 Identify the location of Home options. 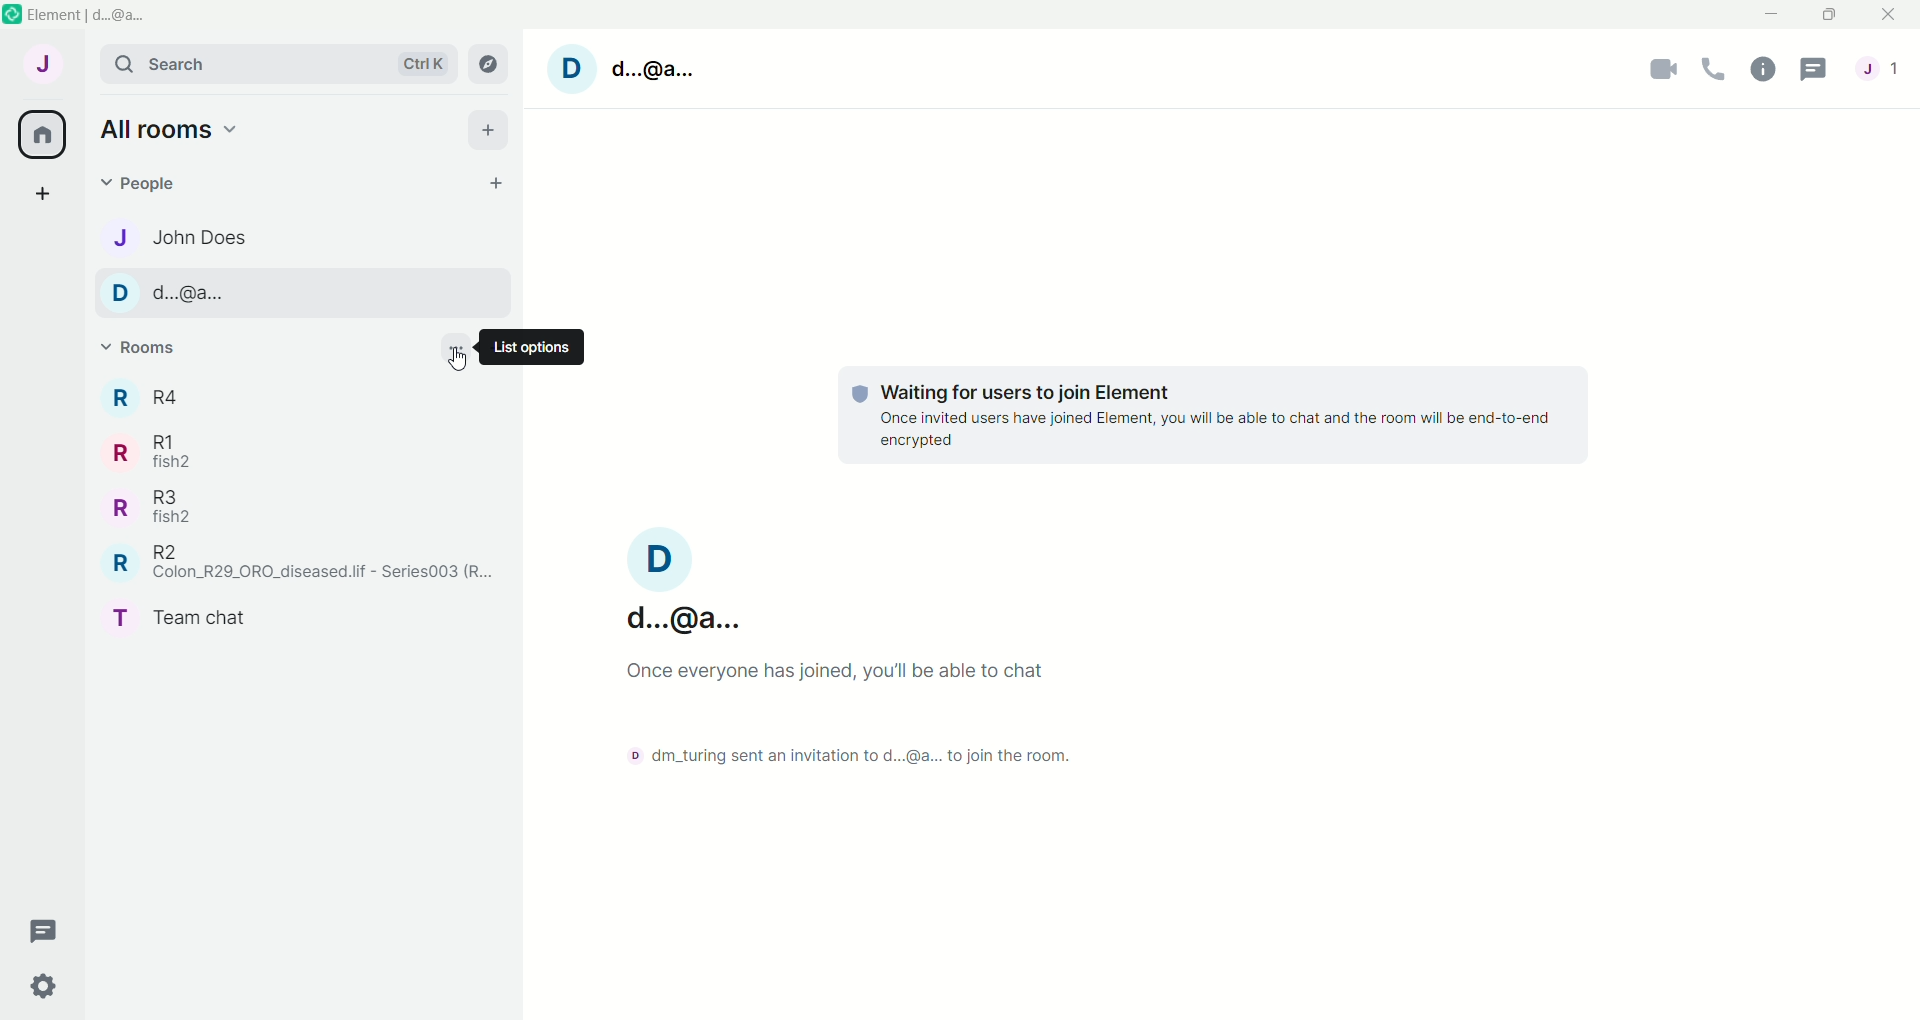
(176, 128).